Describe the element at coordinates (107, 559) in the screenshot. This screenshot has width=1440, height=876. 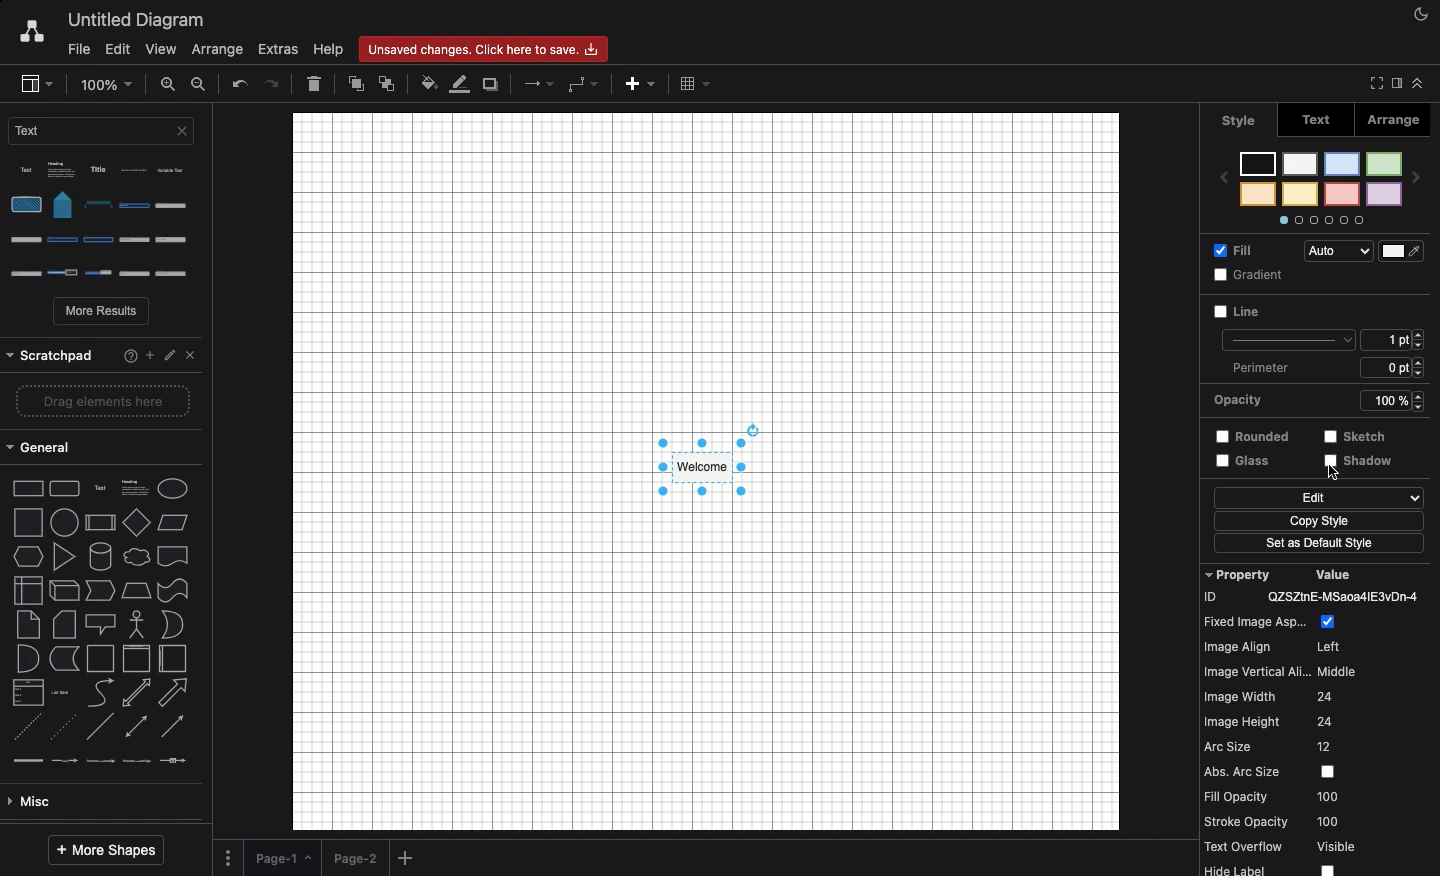
I see `type of arrow` at that location.